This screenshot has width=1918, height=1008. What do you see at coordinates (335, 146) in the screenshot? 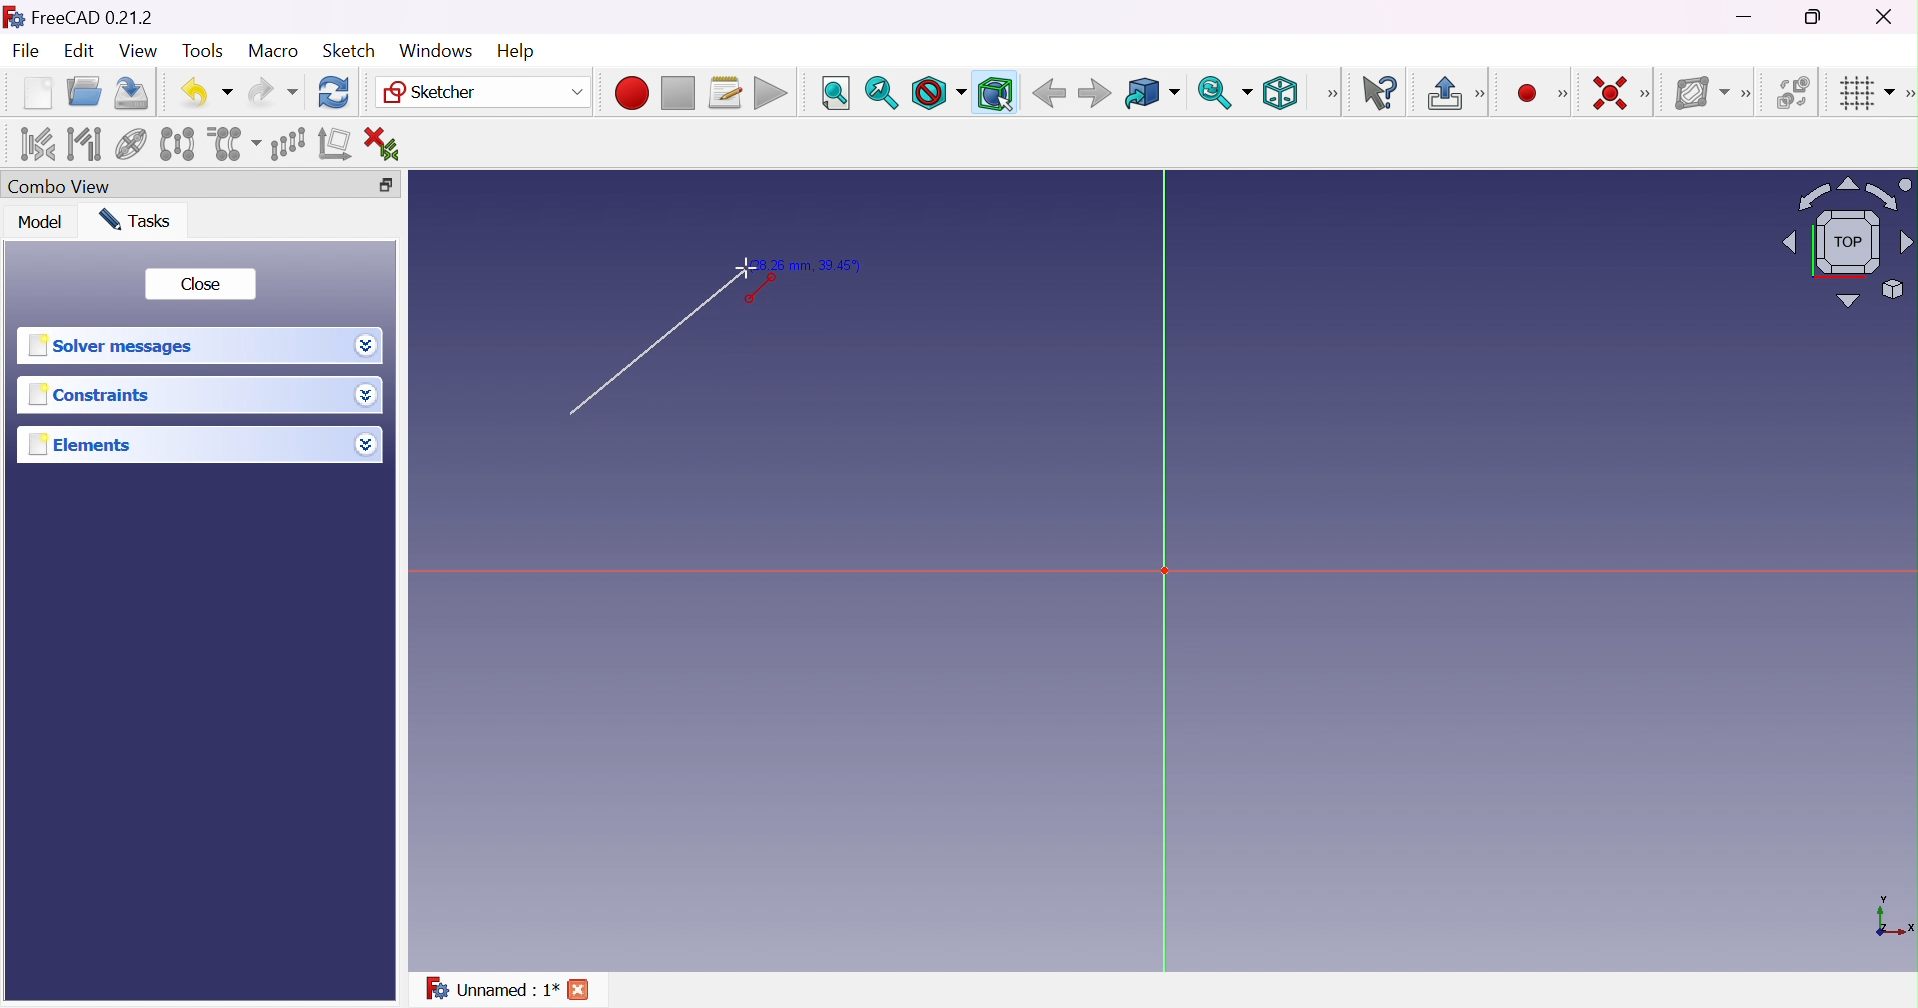
I see `Remove axes alignment` at bounding box center [335, 146].